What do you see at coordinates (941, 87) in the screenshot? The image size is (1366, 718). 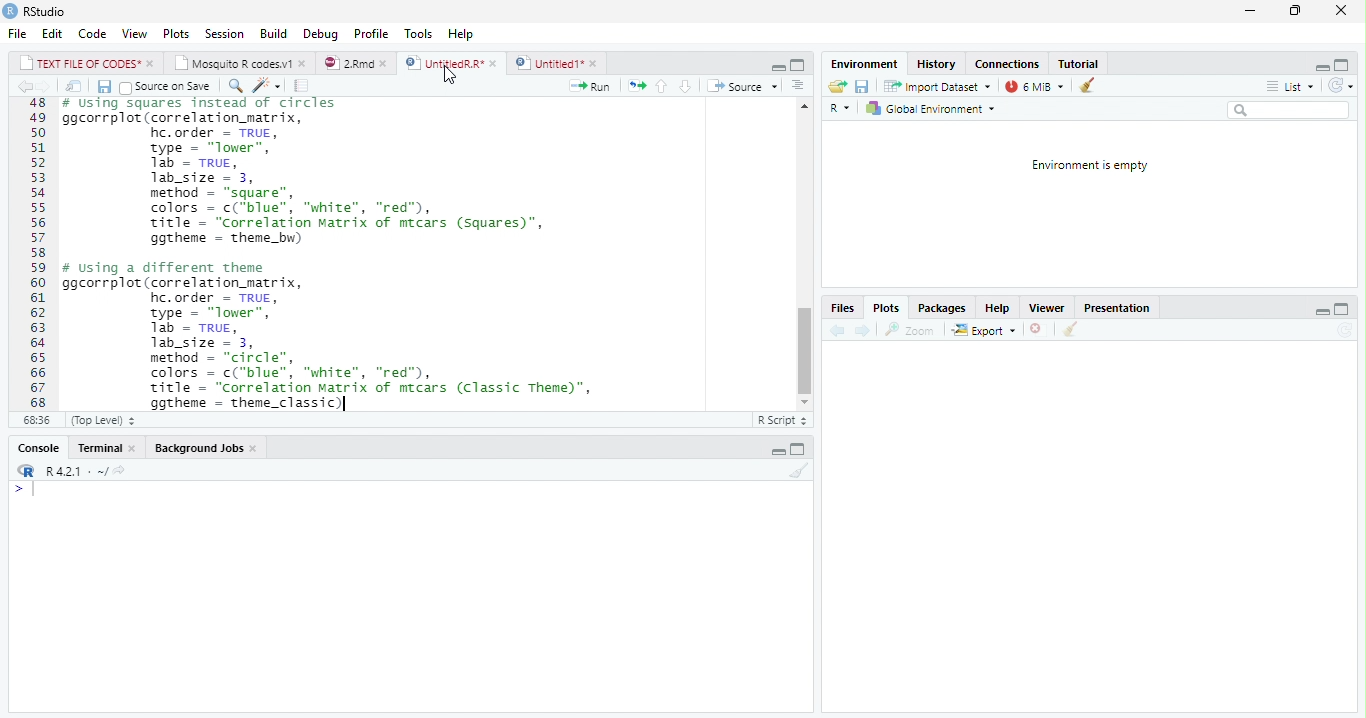 I see `imoort Dataset ~` at bounding box center [941, 87].